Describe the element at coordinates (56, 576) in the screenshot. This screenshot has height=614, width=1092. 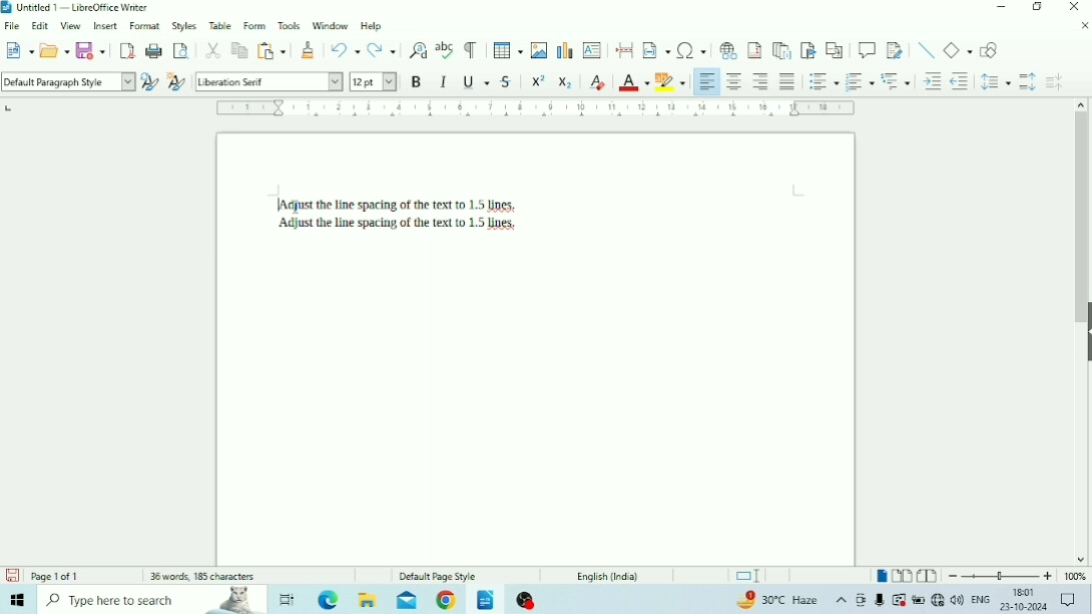
I see `Page number` at that location.